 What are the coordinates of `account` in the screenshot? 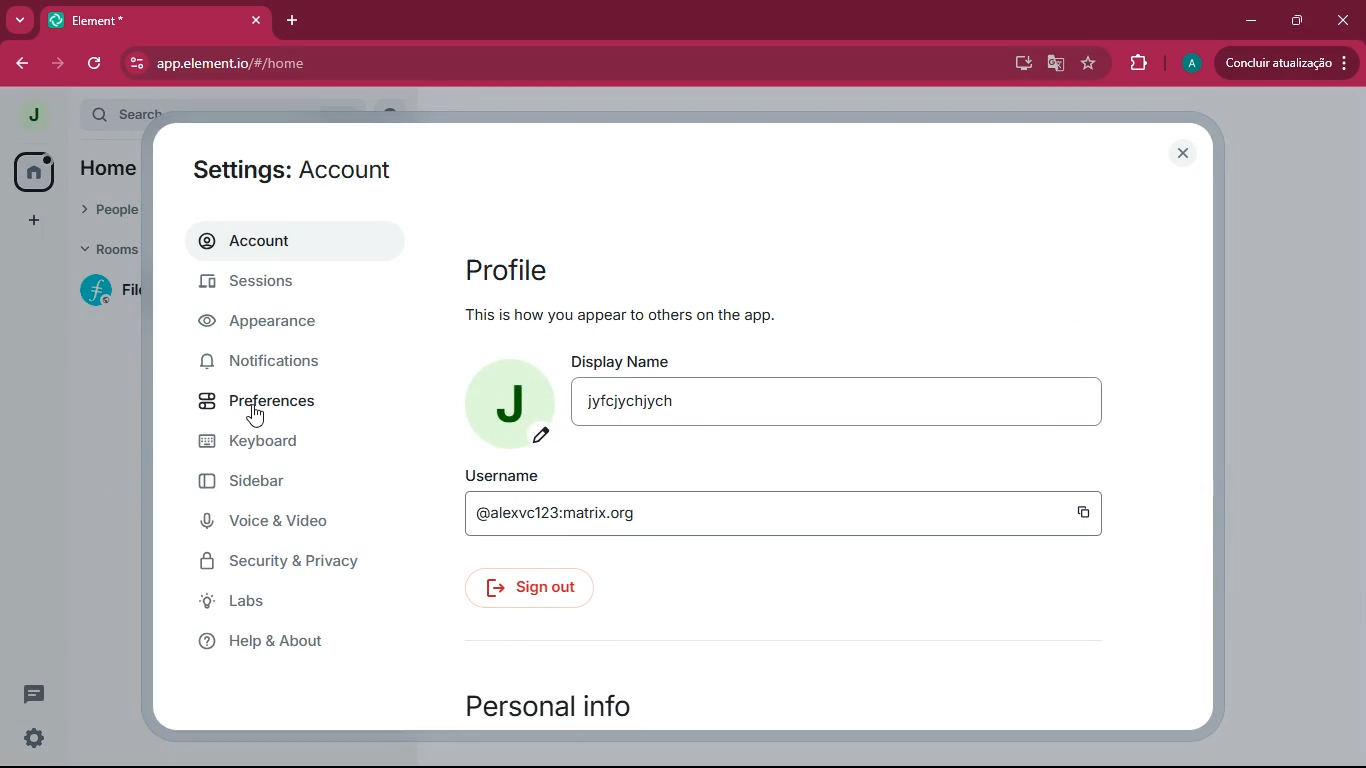 It's located at (285, 242).